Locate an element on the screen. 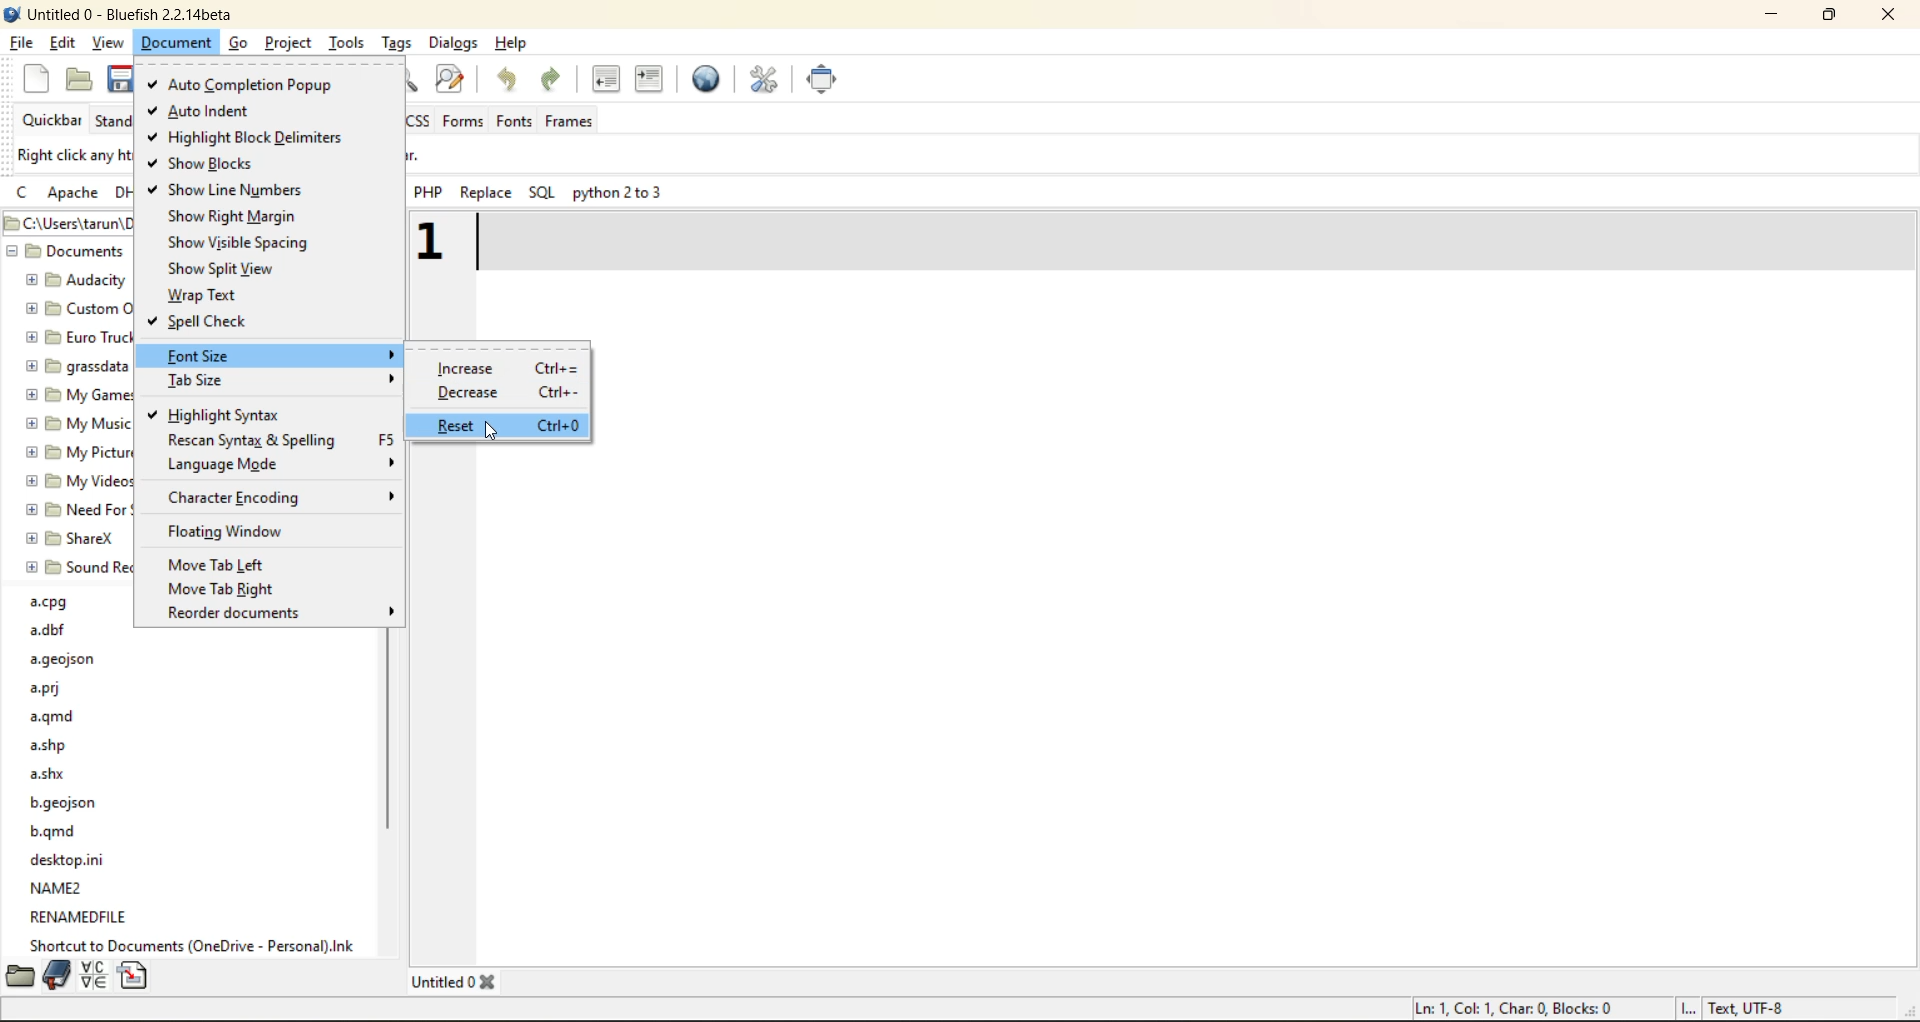 The height and width of the screenshot is (1022, 1920). show split view is located at coordinates (221, 269).